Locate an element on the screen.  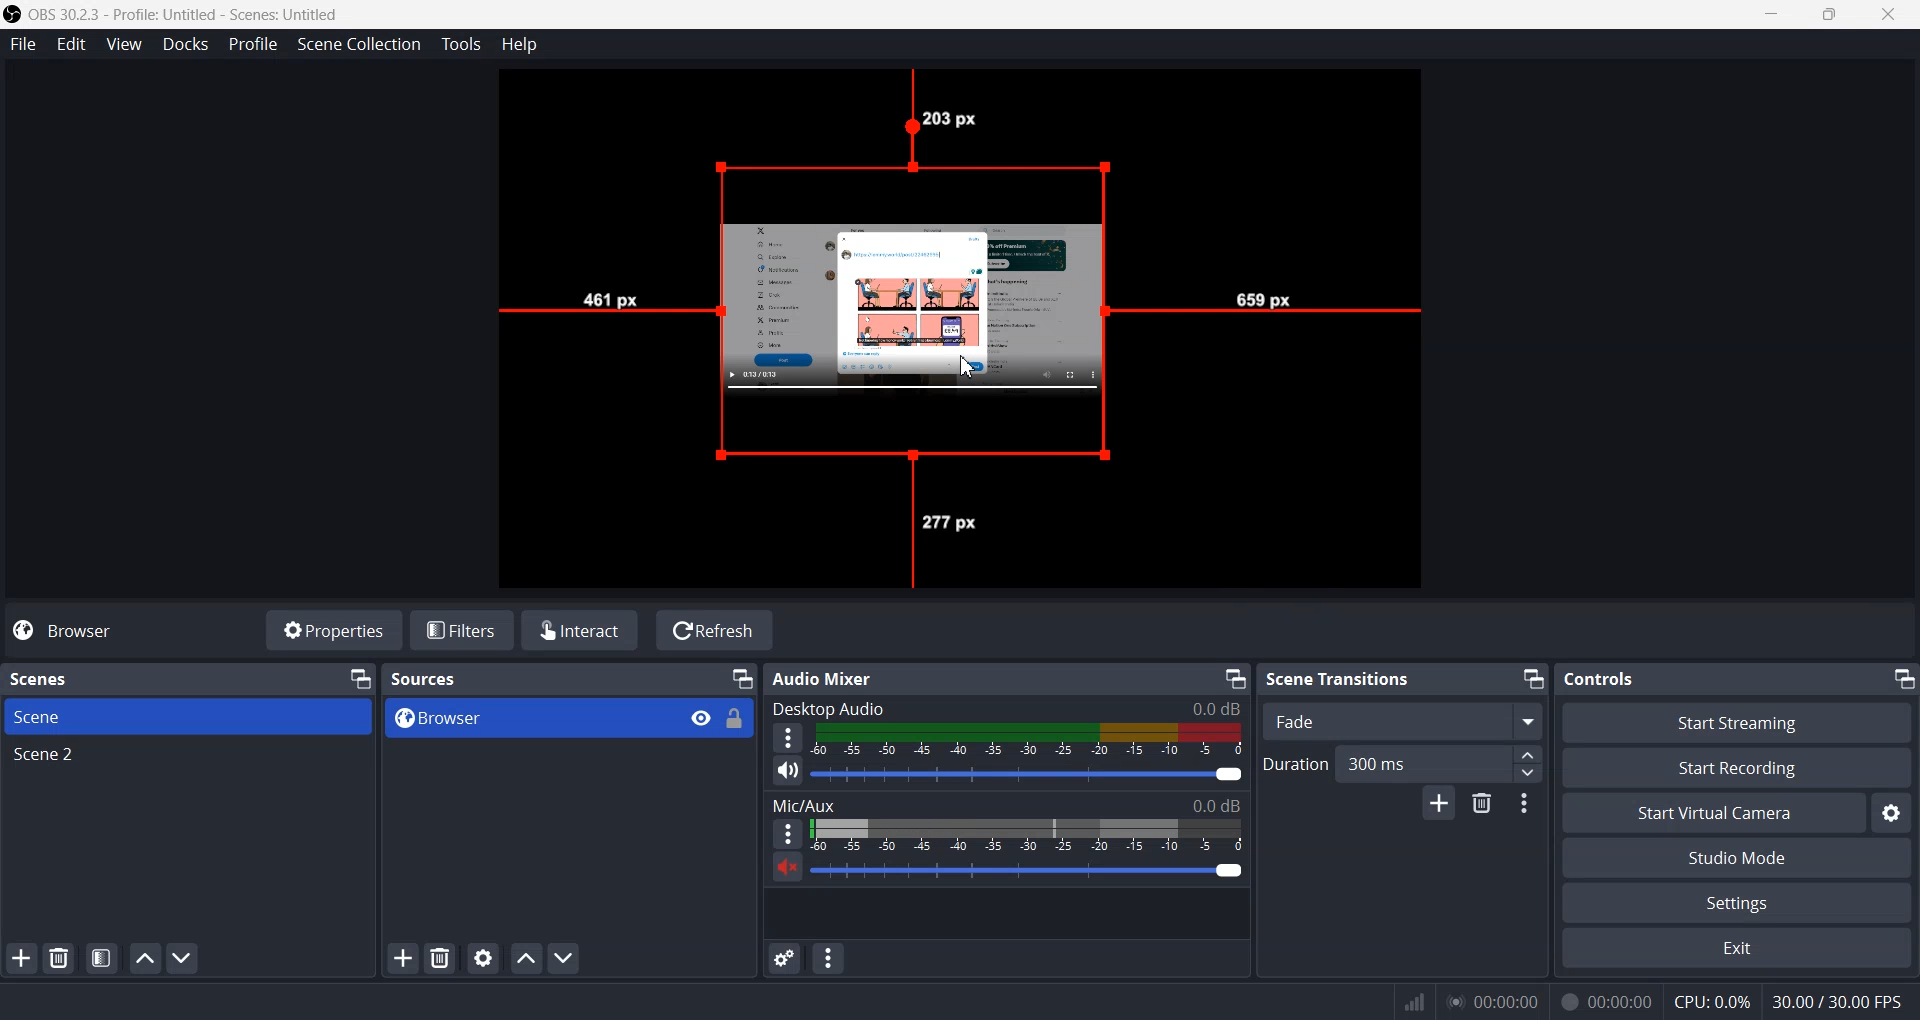
Start virtual Camera is located at coordinates (1713, 812).